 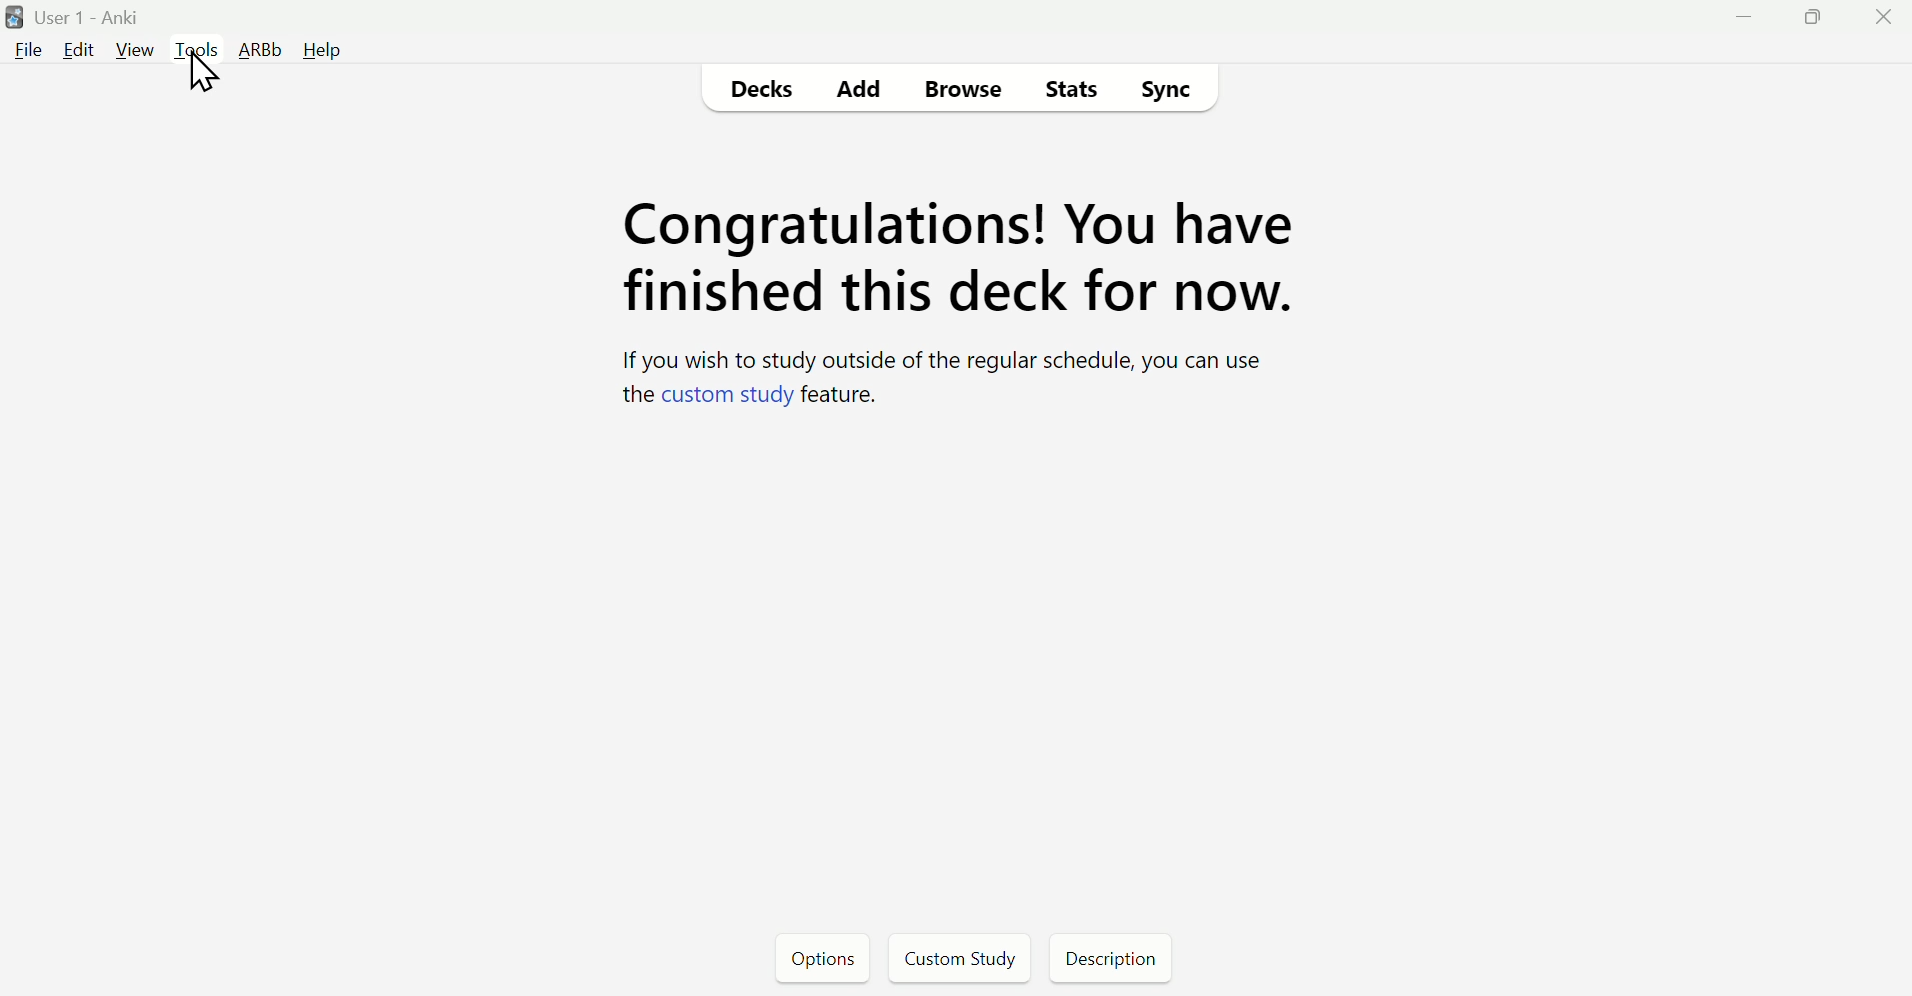 What do you see at coordinates (12, 16) in the screenshot?
I see `logo` at bounding box center [12, 16].